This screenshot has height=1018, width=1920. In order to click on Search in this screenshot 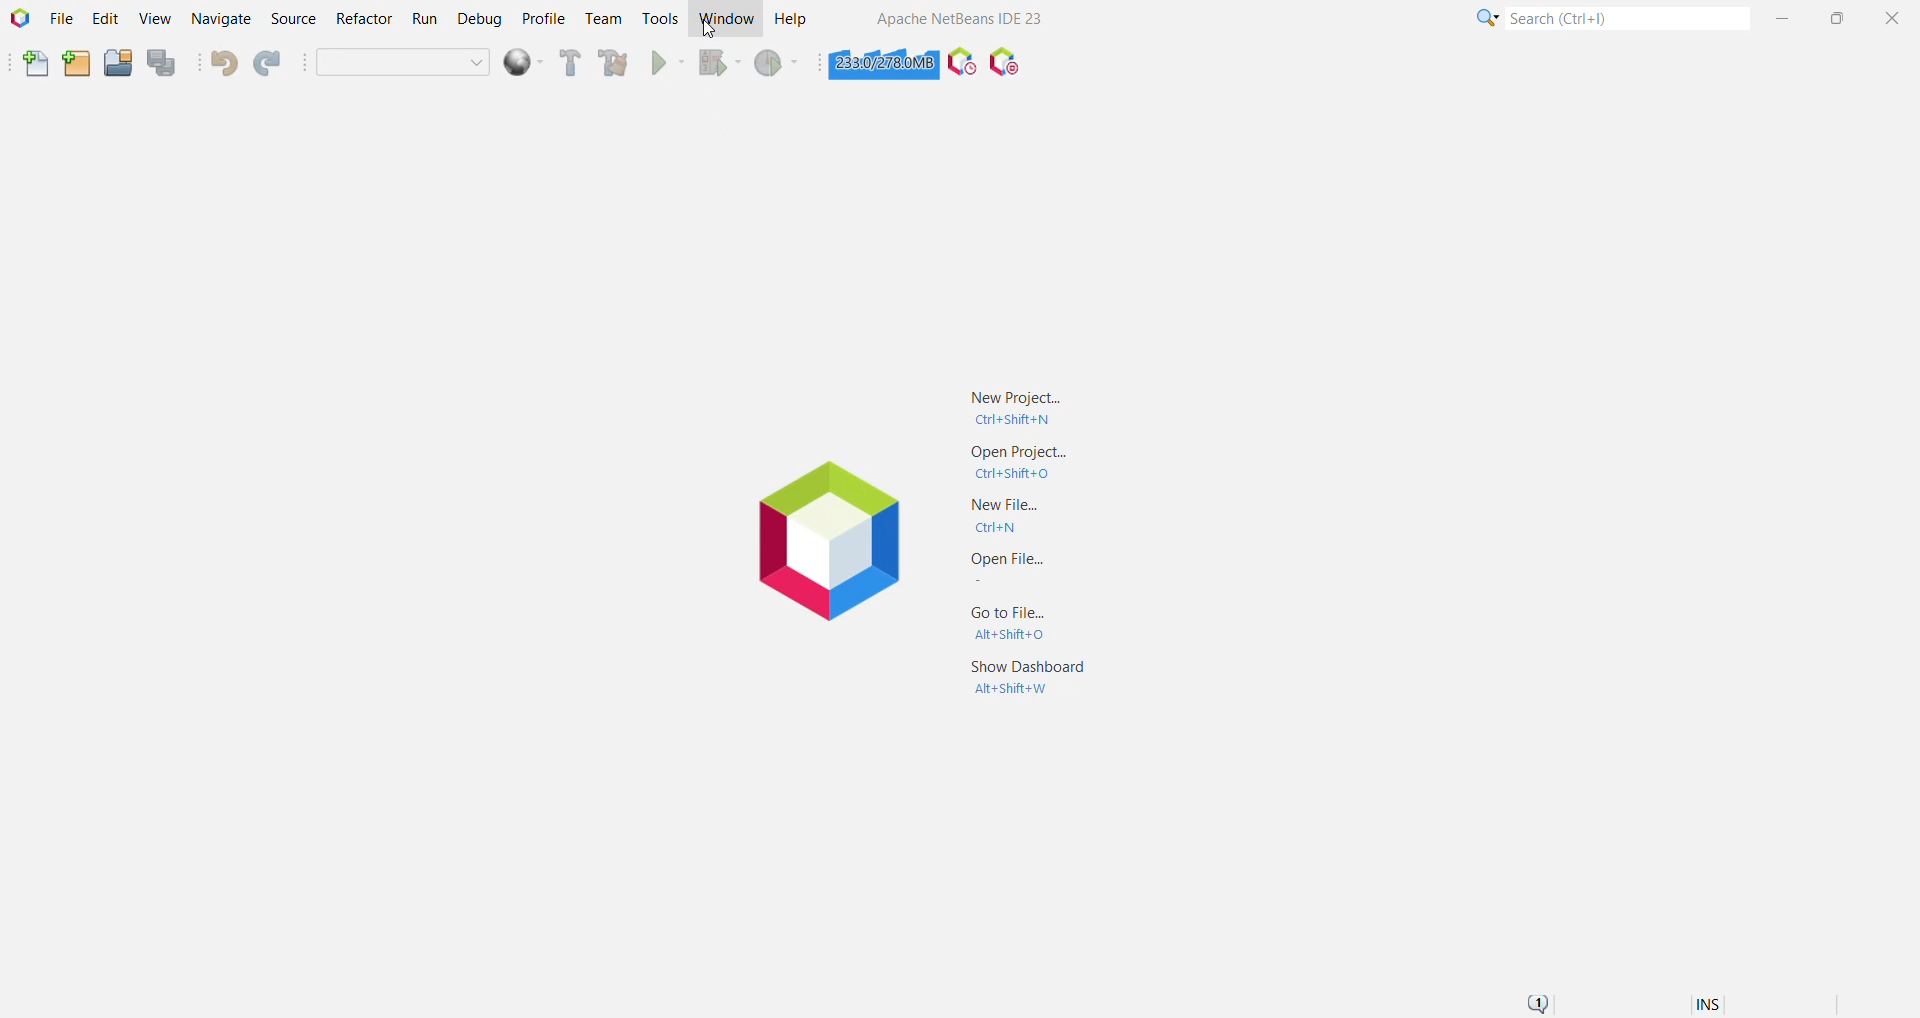, I will do `click(1625, 20)`.